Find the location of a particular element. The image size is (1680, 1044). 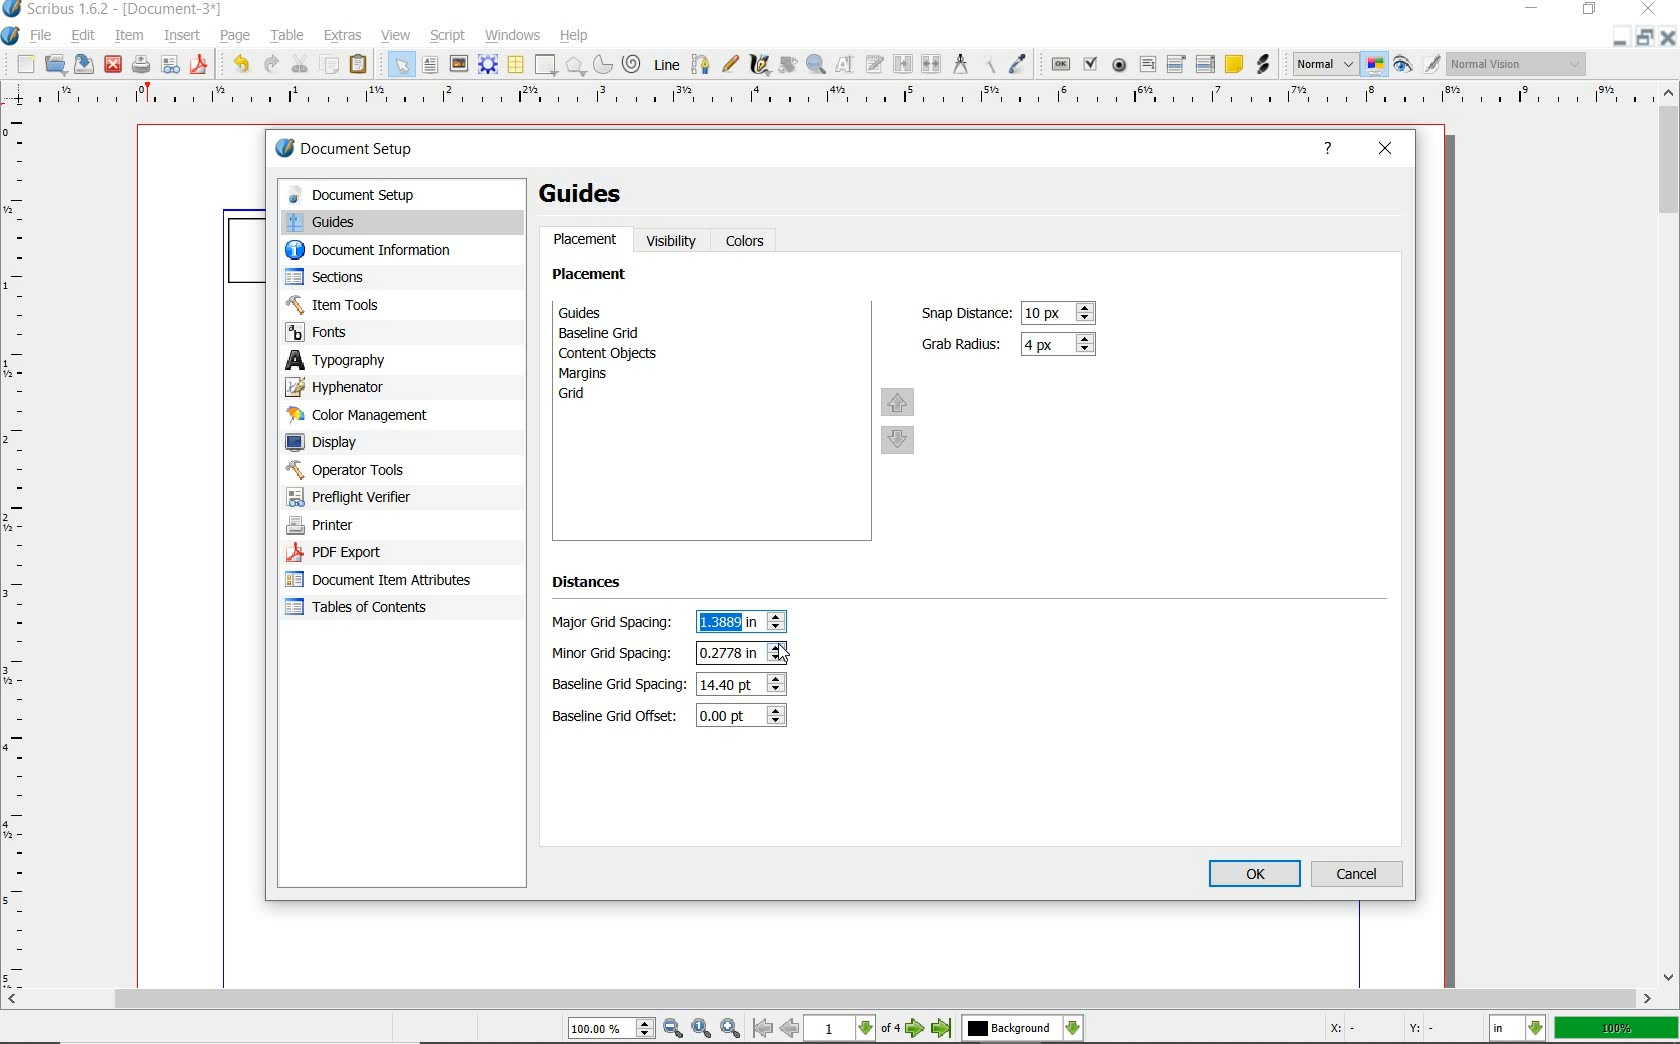

ok is located at coordinates (1255, 875).